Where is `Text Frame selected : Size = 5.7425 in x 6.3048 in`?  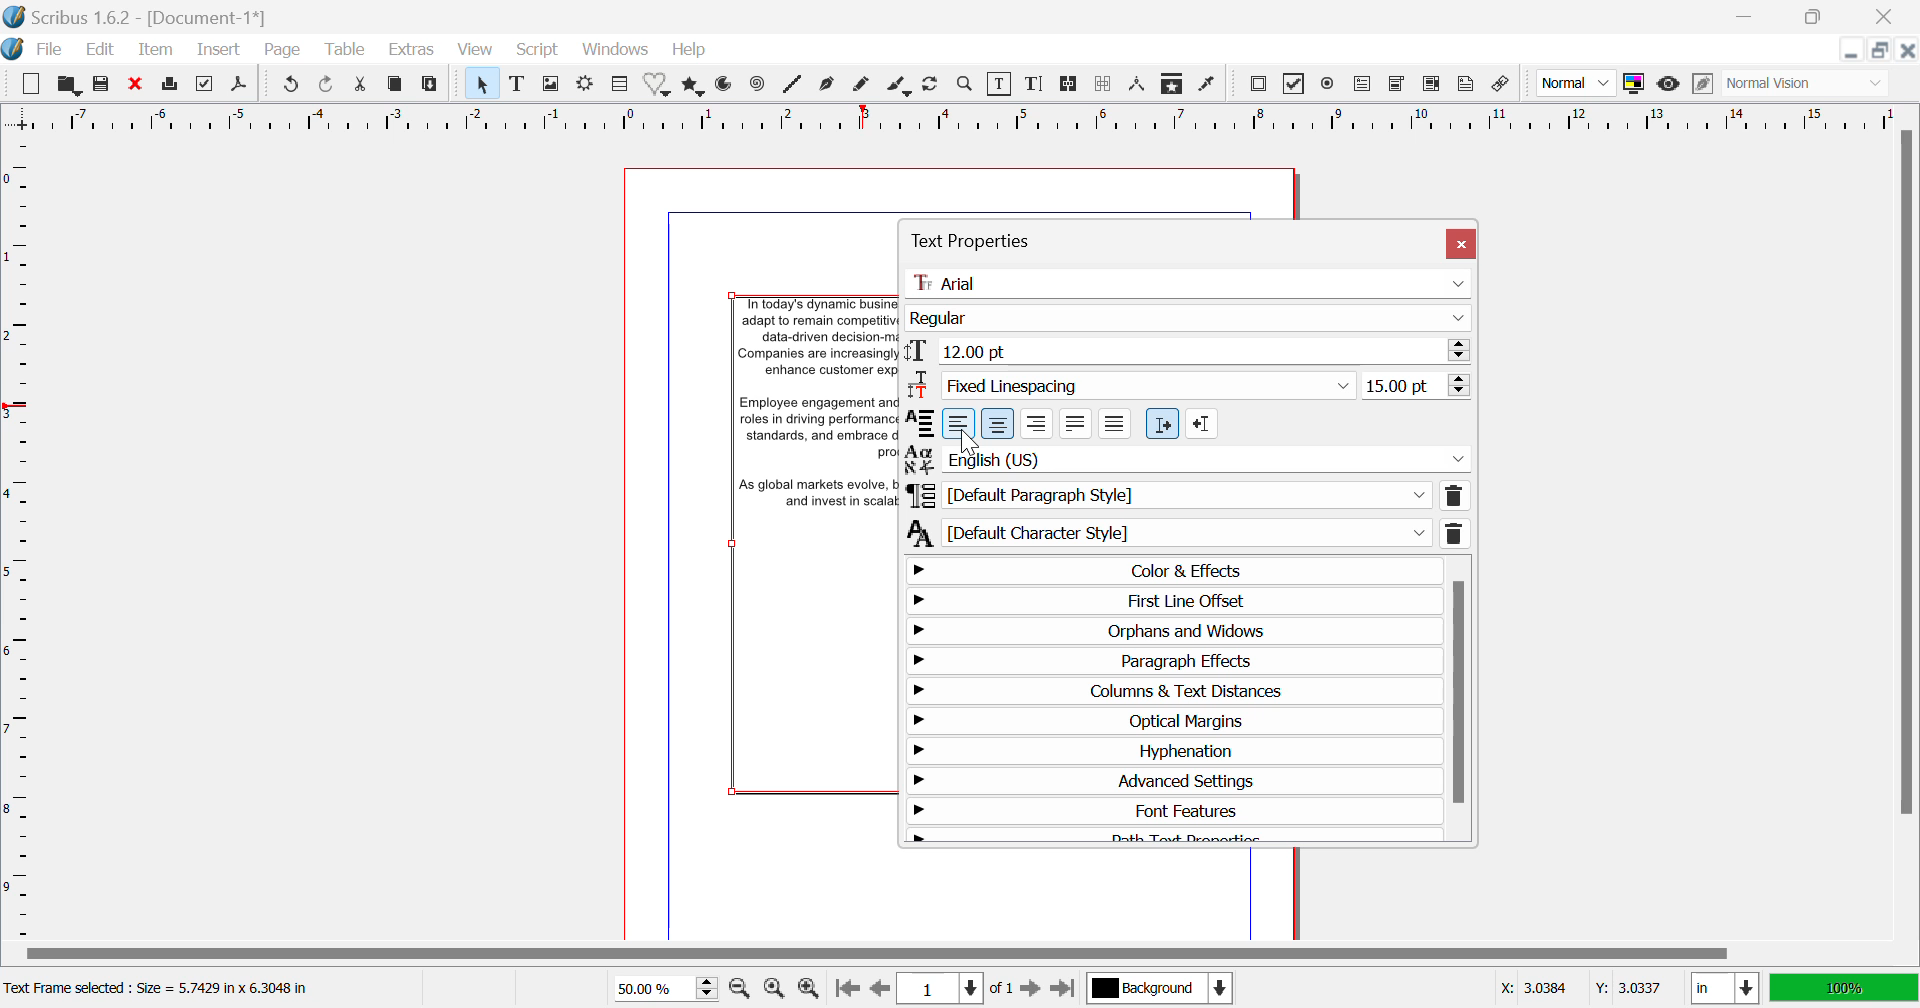 Text Frame selected : Size = 5.7425 in x 6.3048 in is located at coordinates (162, 990).